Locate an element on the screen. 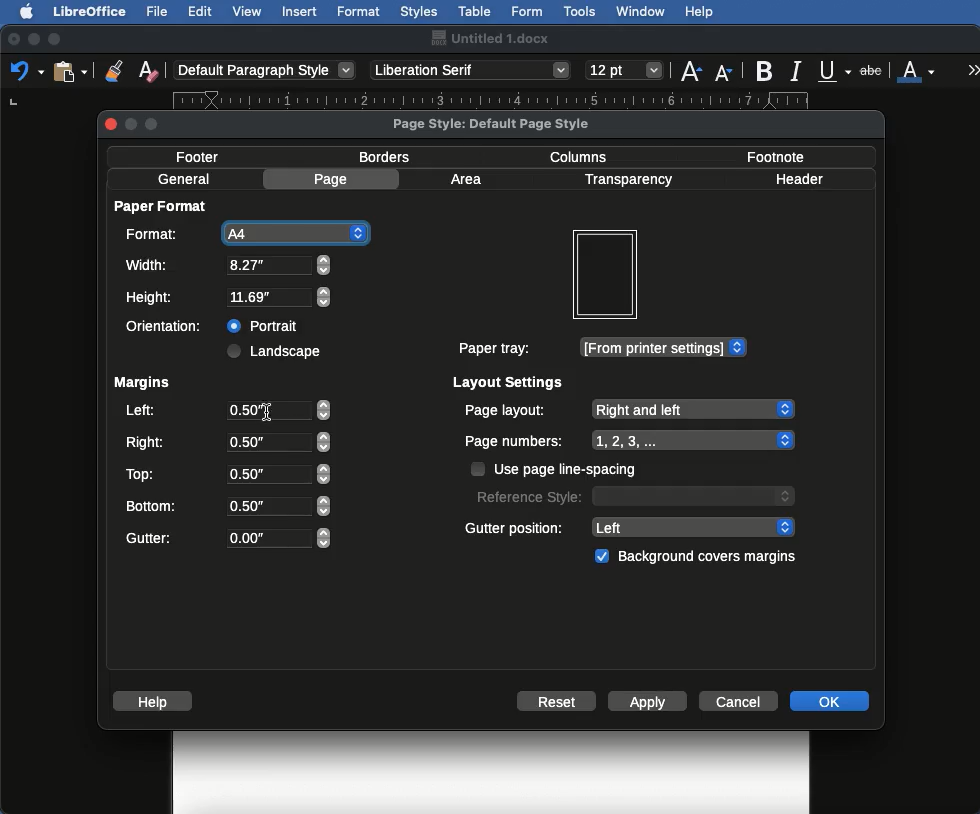  View is located at coordinates (248, 11).